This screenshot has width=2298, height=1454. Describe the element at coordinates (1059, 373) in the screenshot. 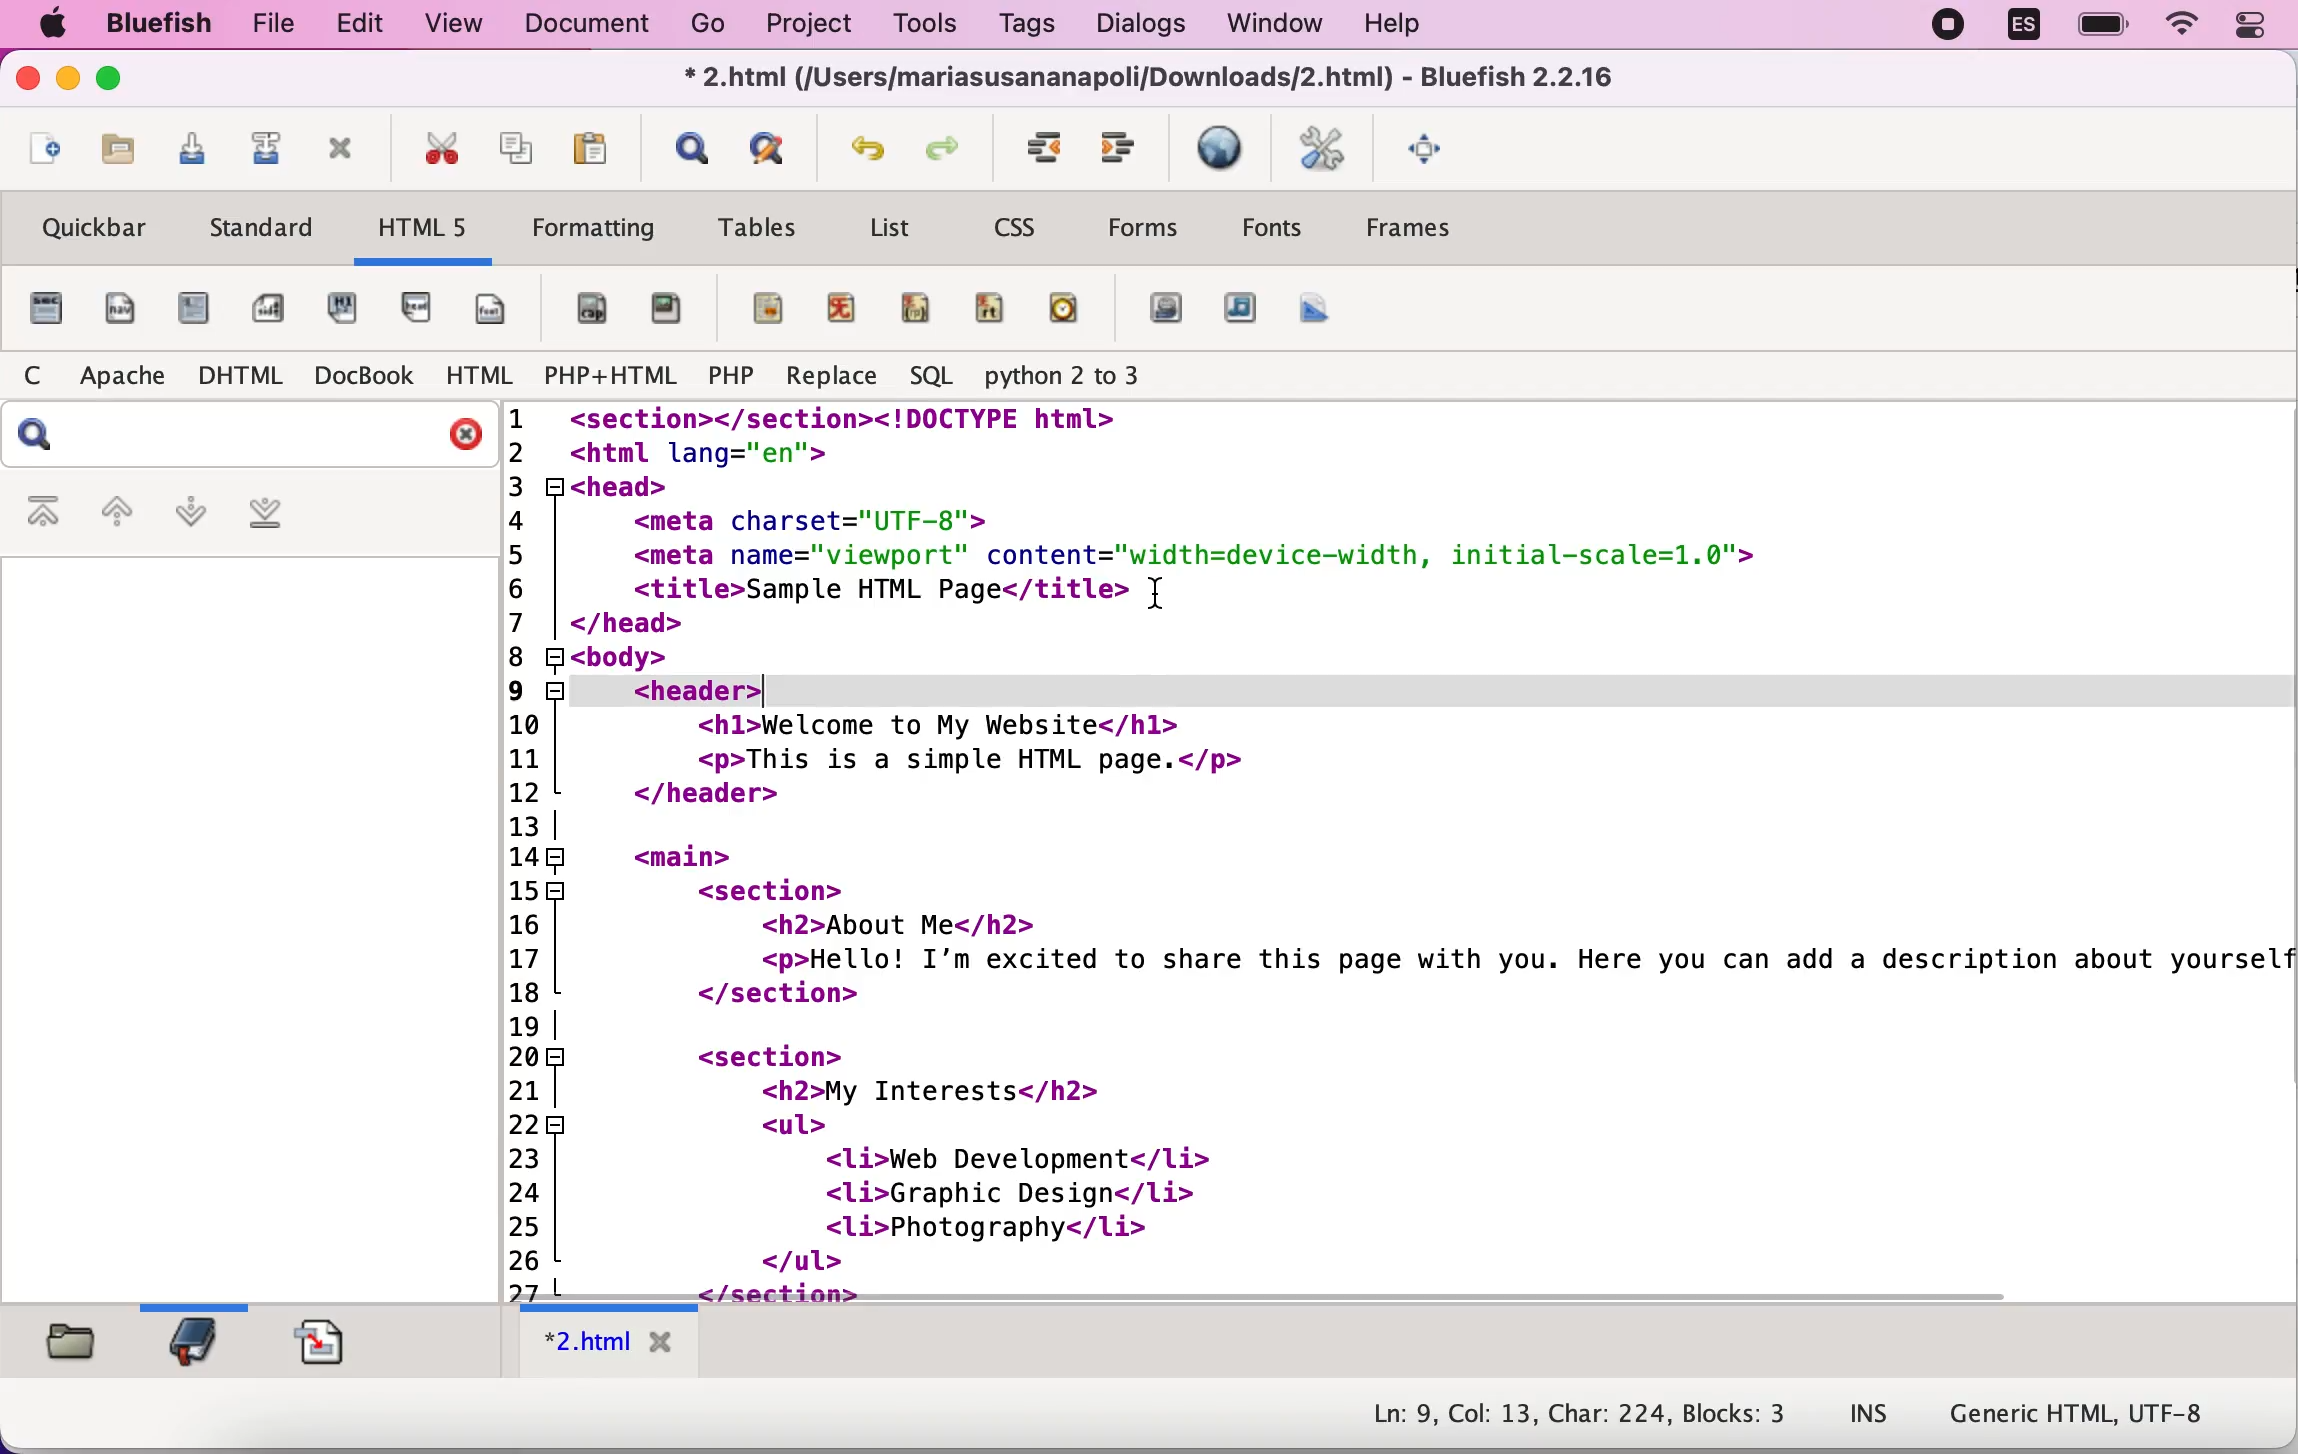

I see `python 2 to 3` at that location.